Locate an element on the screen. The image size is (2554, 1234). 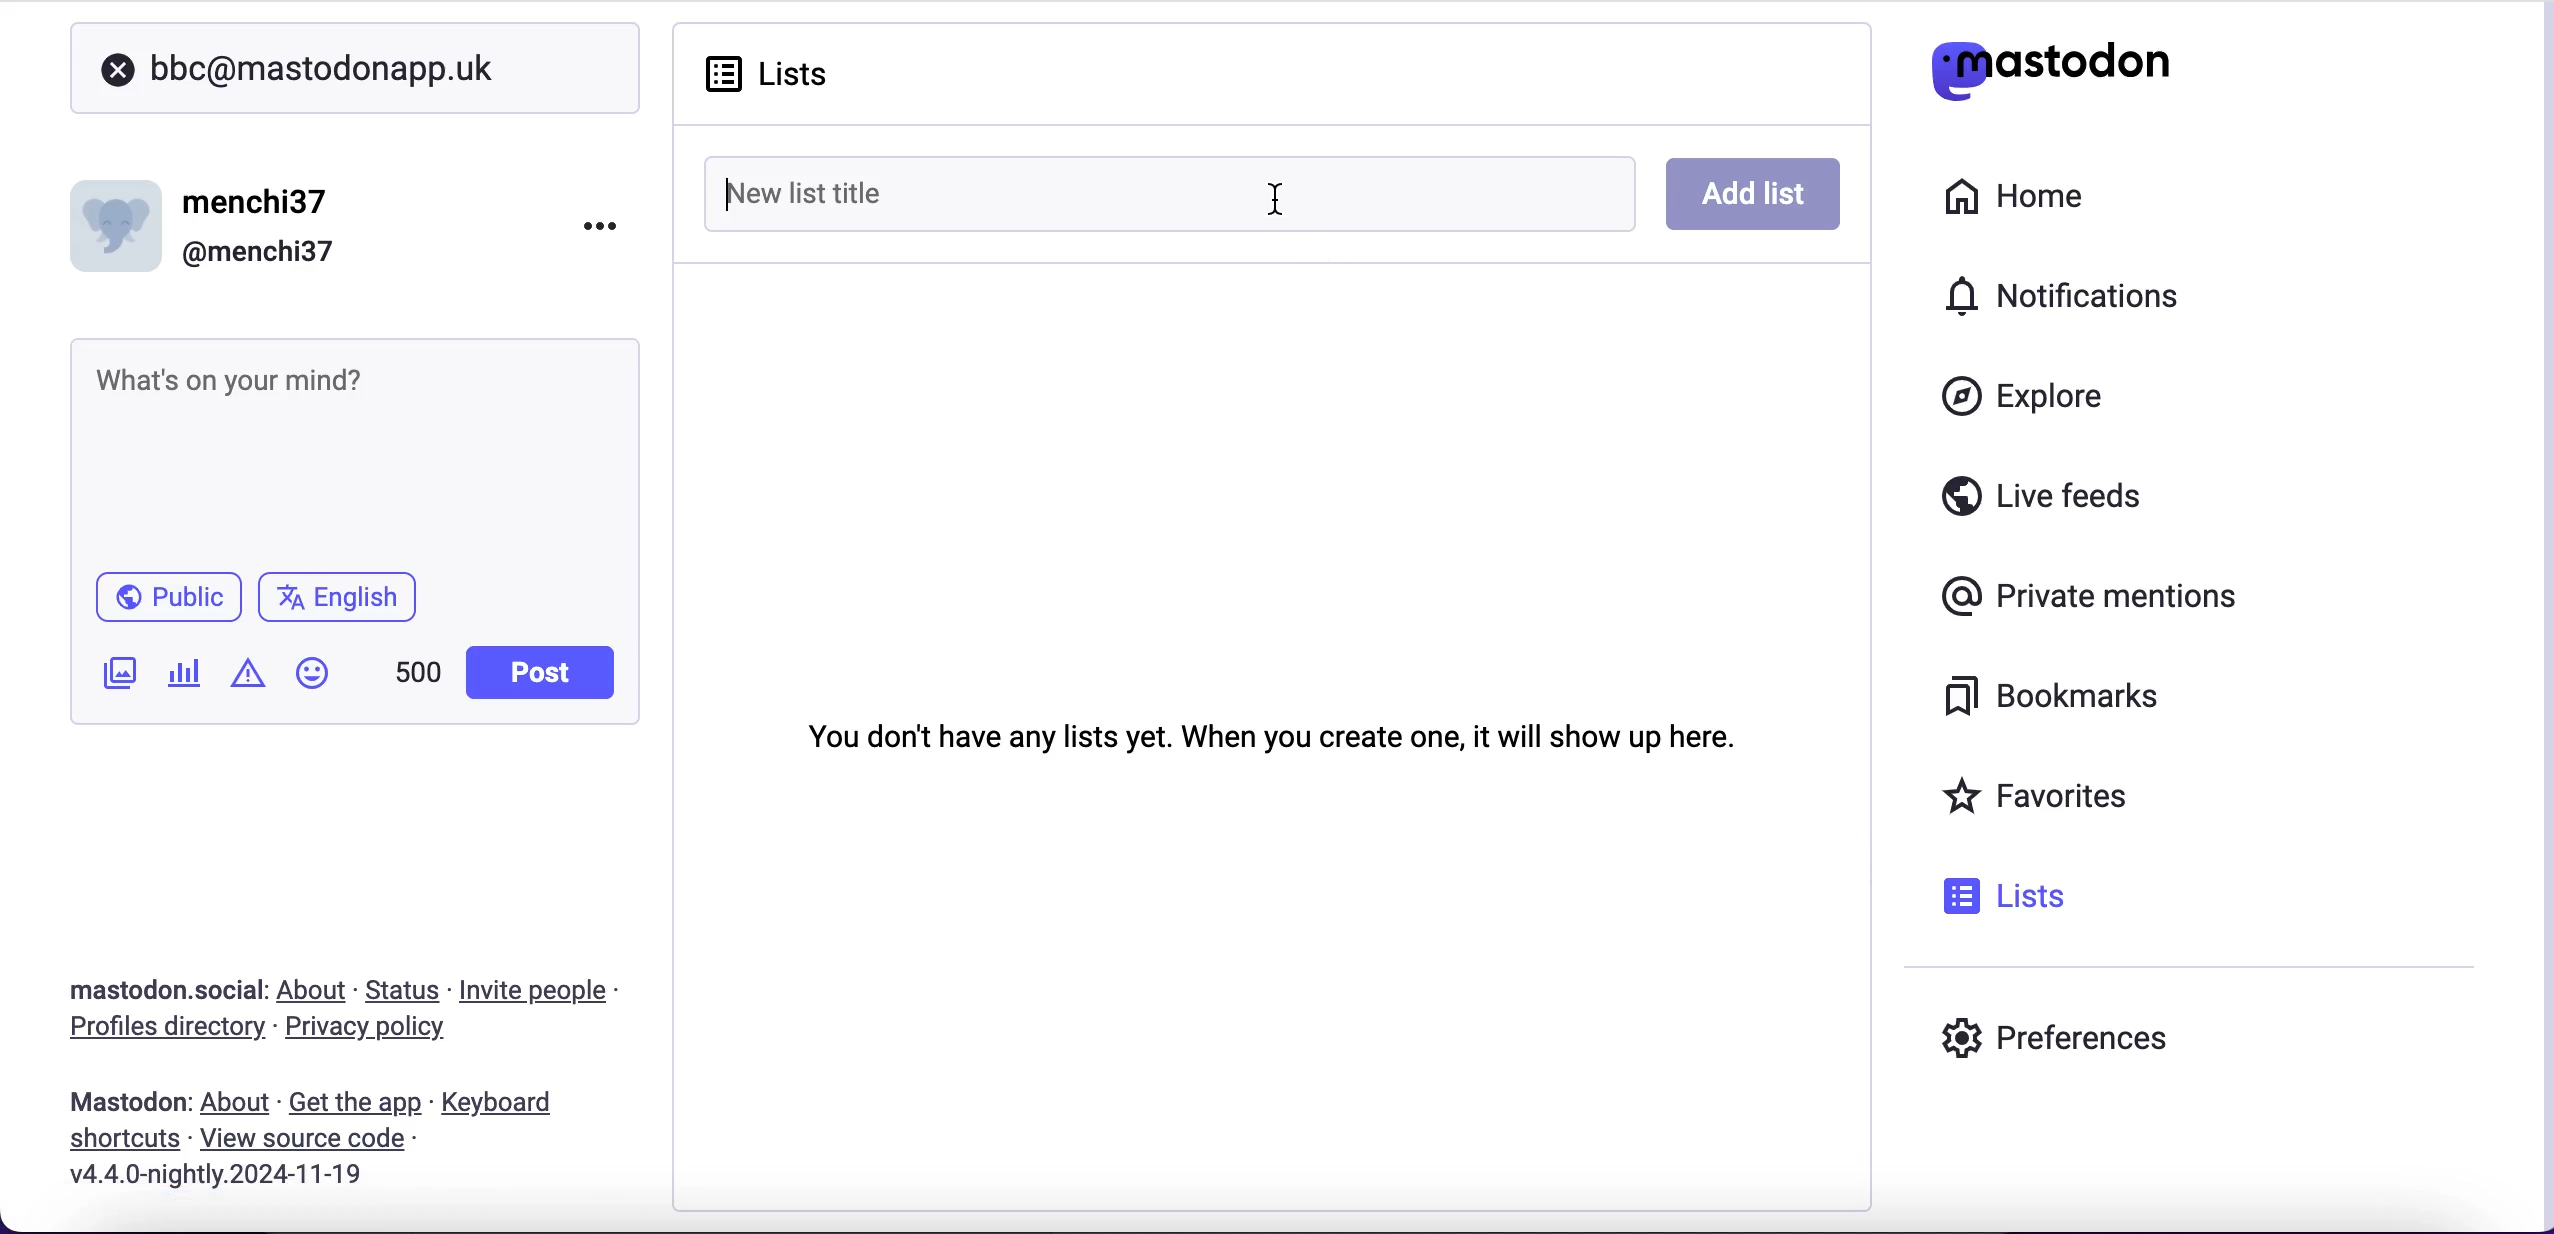
you don't have any lists yet is located at coordinates (1271, 732).